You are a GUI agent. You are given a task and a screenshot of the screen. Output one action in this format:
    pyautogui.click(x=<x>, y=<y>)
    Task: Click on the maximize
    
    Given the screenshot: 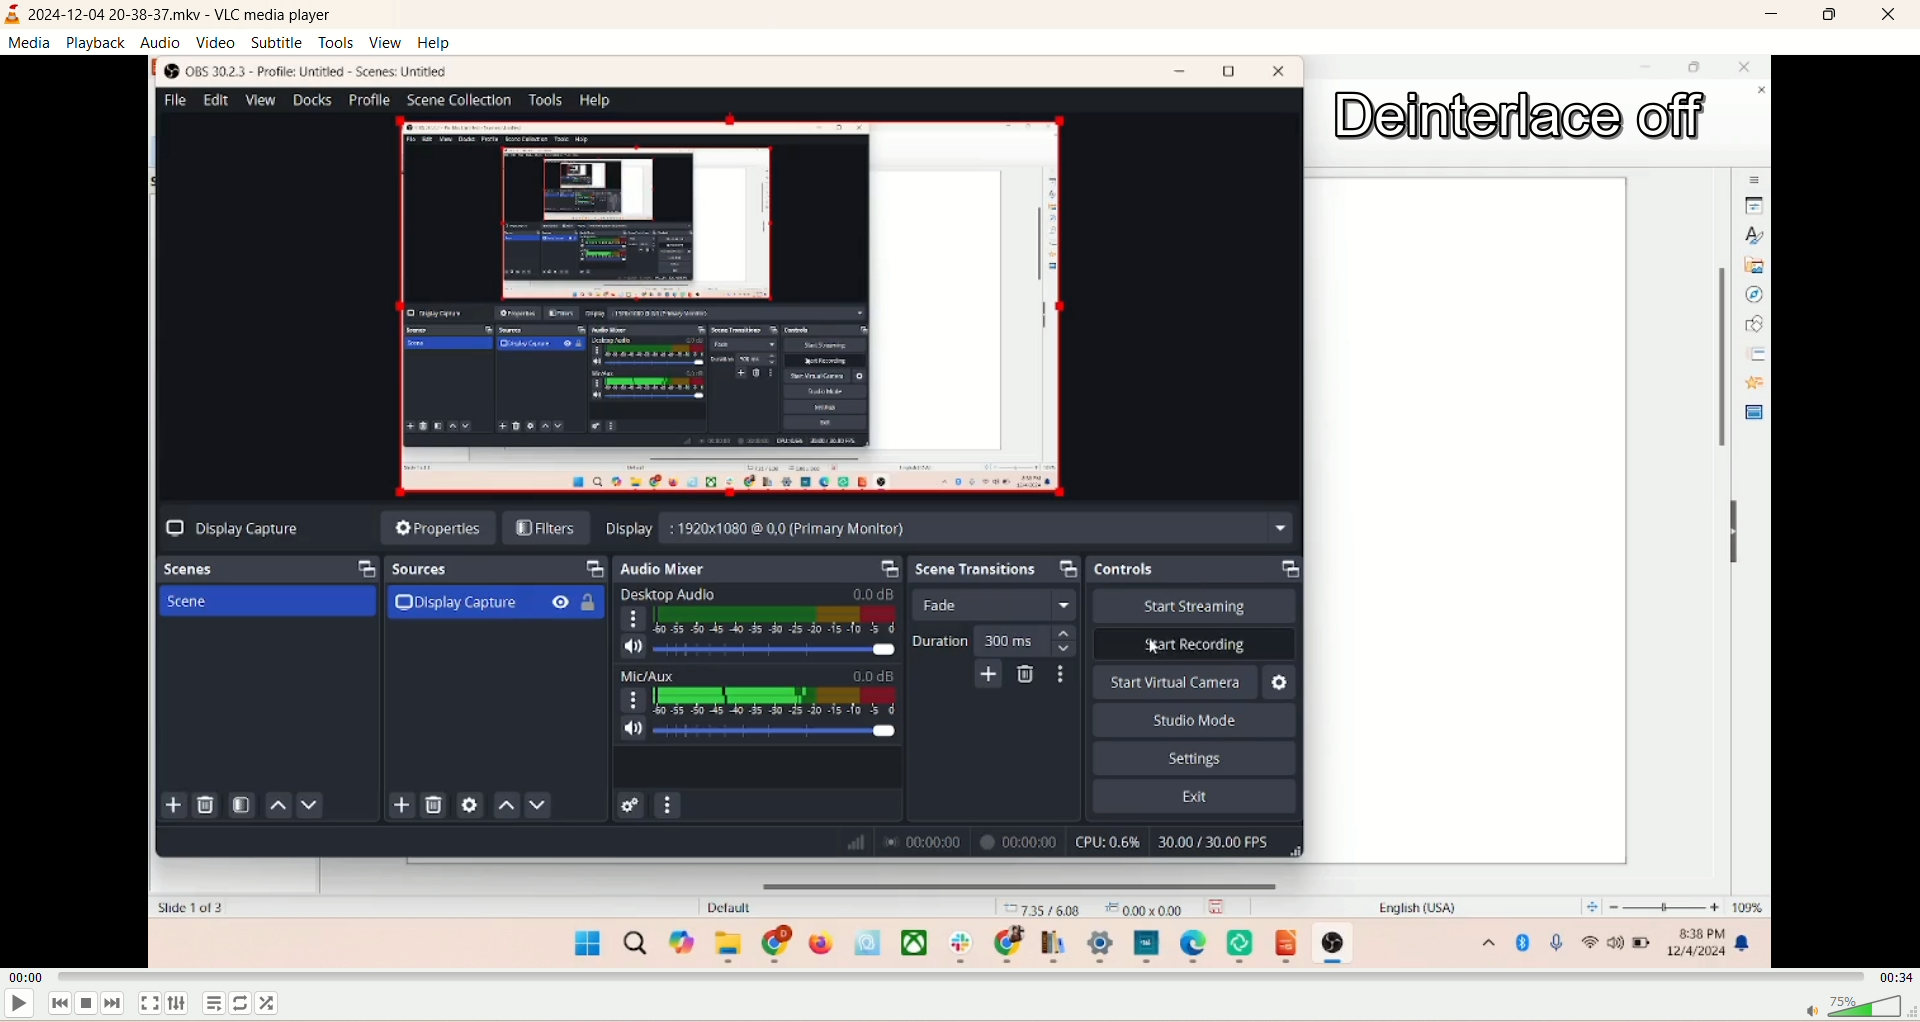 What is the action you would take?
    pyautogui.click(x=1827, y=17)
    